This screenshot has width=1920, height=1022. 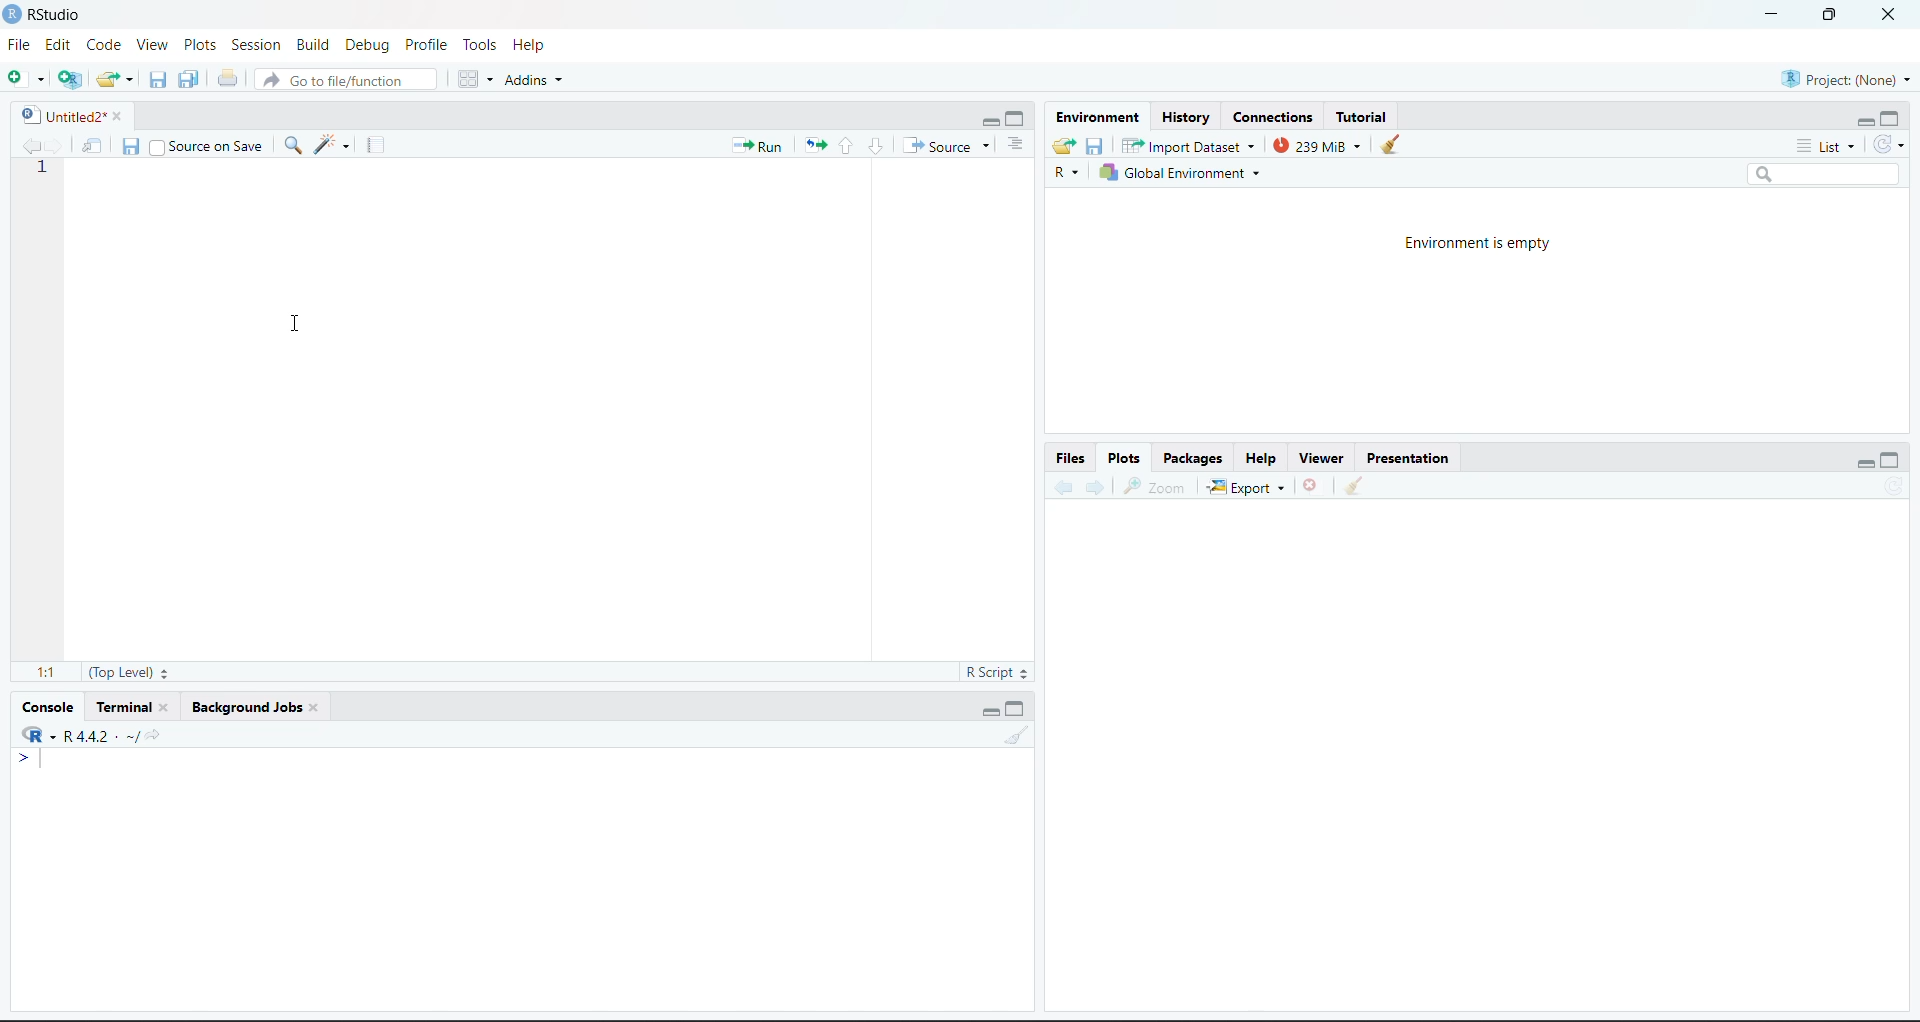 What do you see at coordinates (26, 77) in the screenshot?
I see `New File` at bounding box center [26, 77].